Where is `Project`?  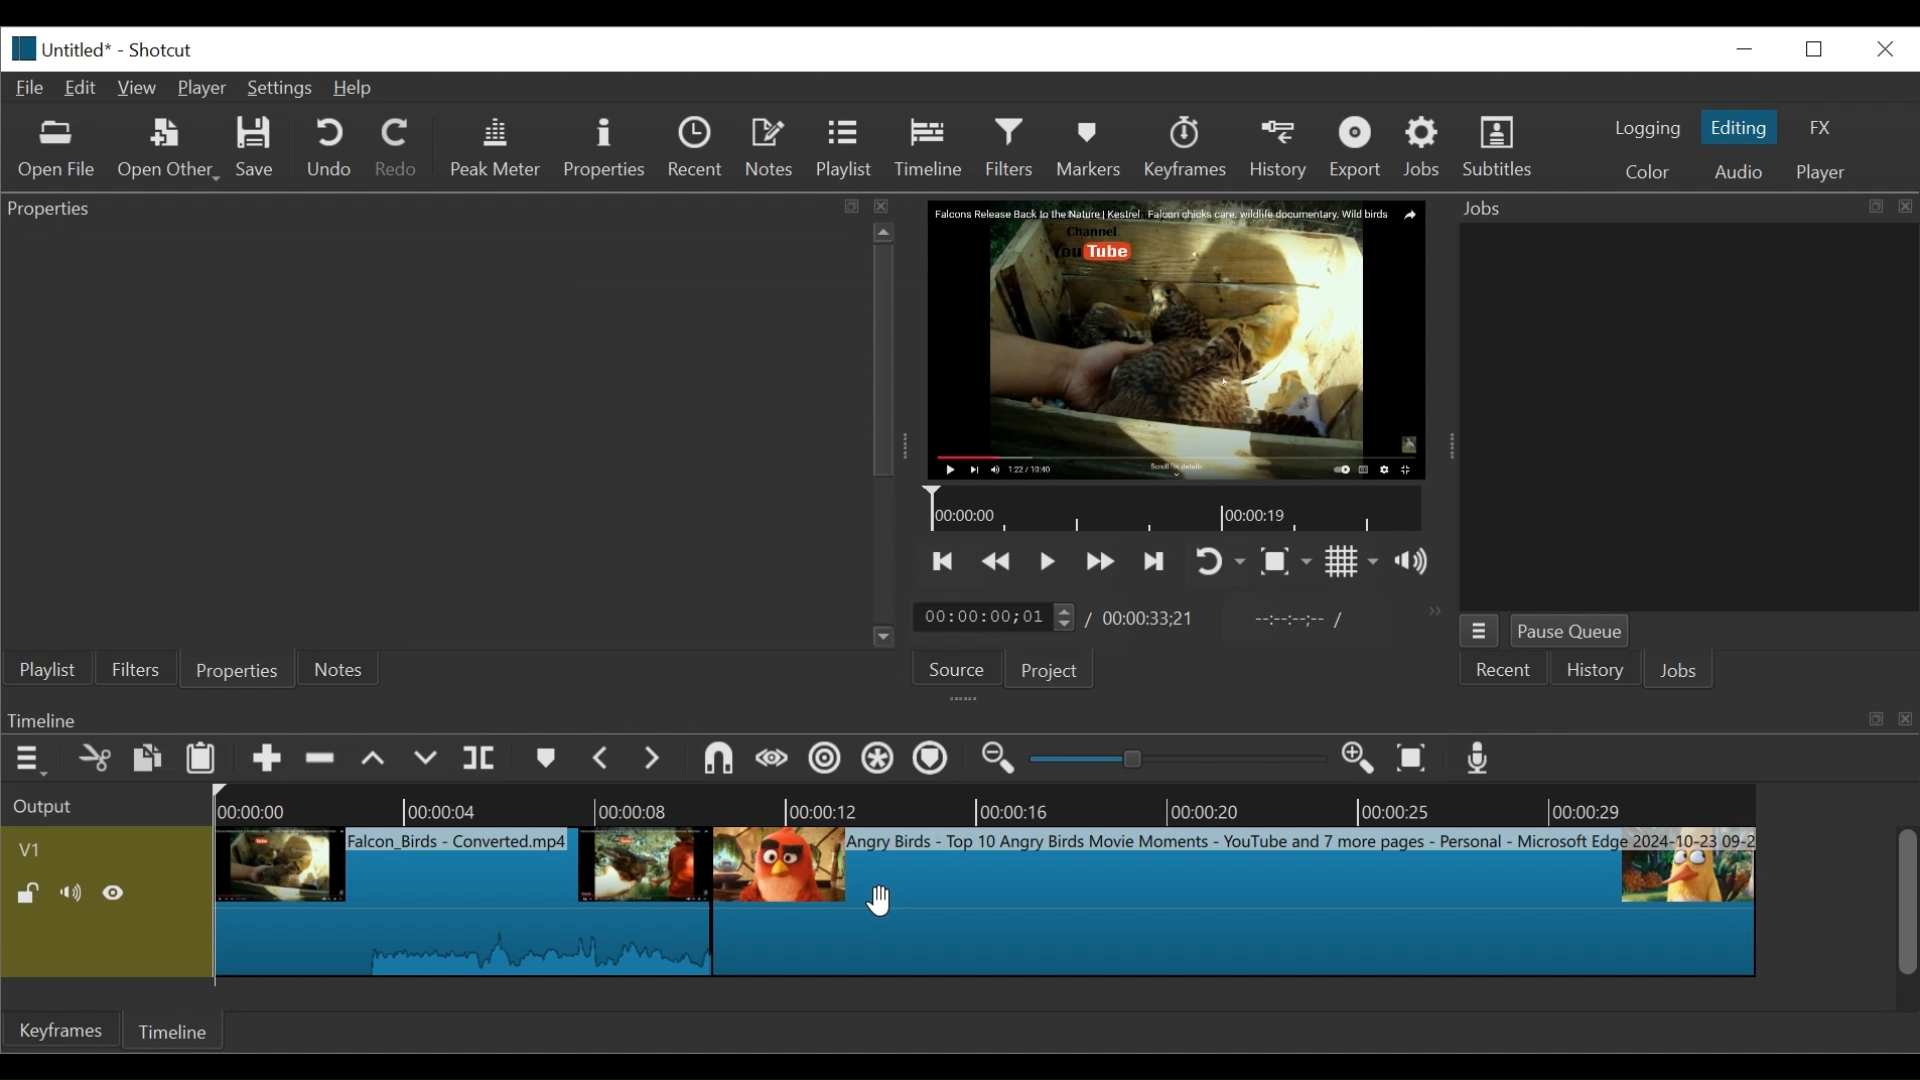
Project is located at coordinates (1057, 669).